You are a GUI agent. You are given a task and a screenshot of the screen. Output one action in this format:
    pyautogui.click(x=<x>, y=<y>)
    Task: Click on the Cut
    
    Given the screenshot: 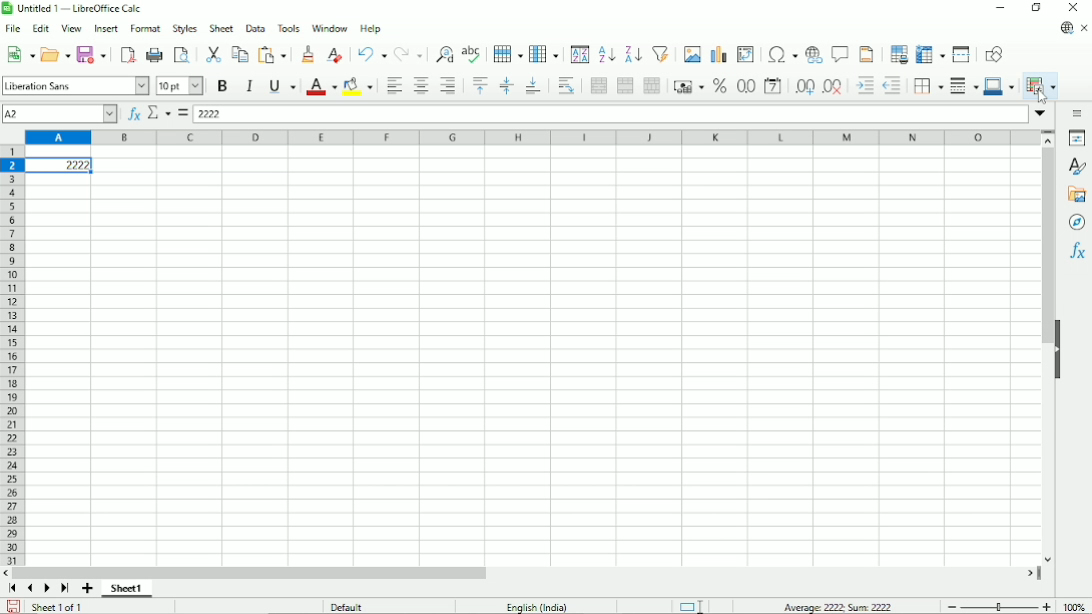 What is the action you would take?
    pyautogui.click(x=212, y=54)
    